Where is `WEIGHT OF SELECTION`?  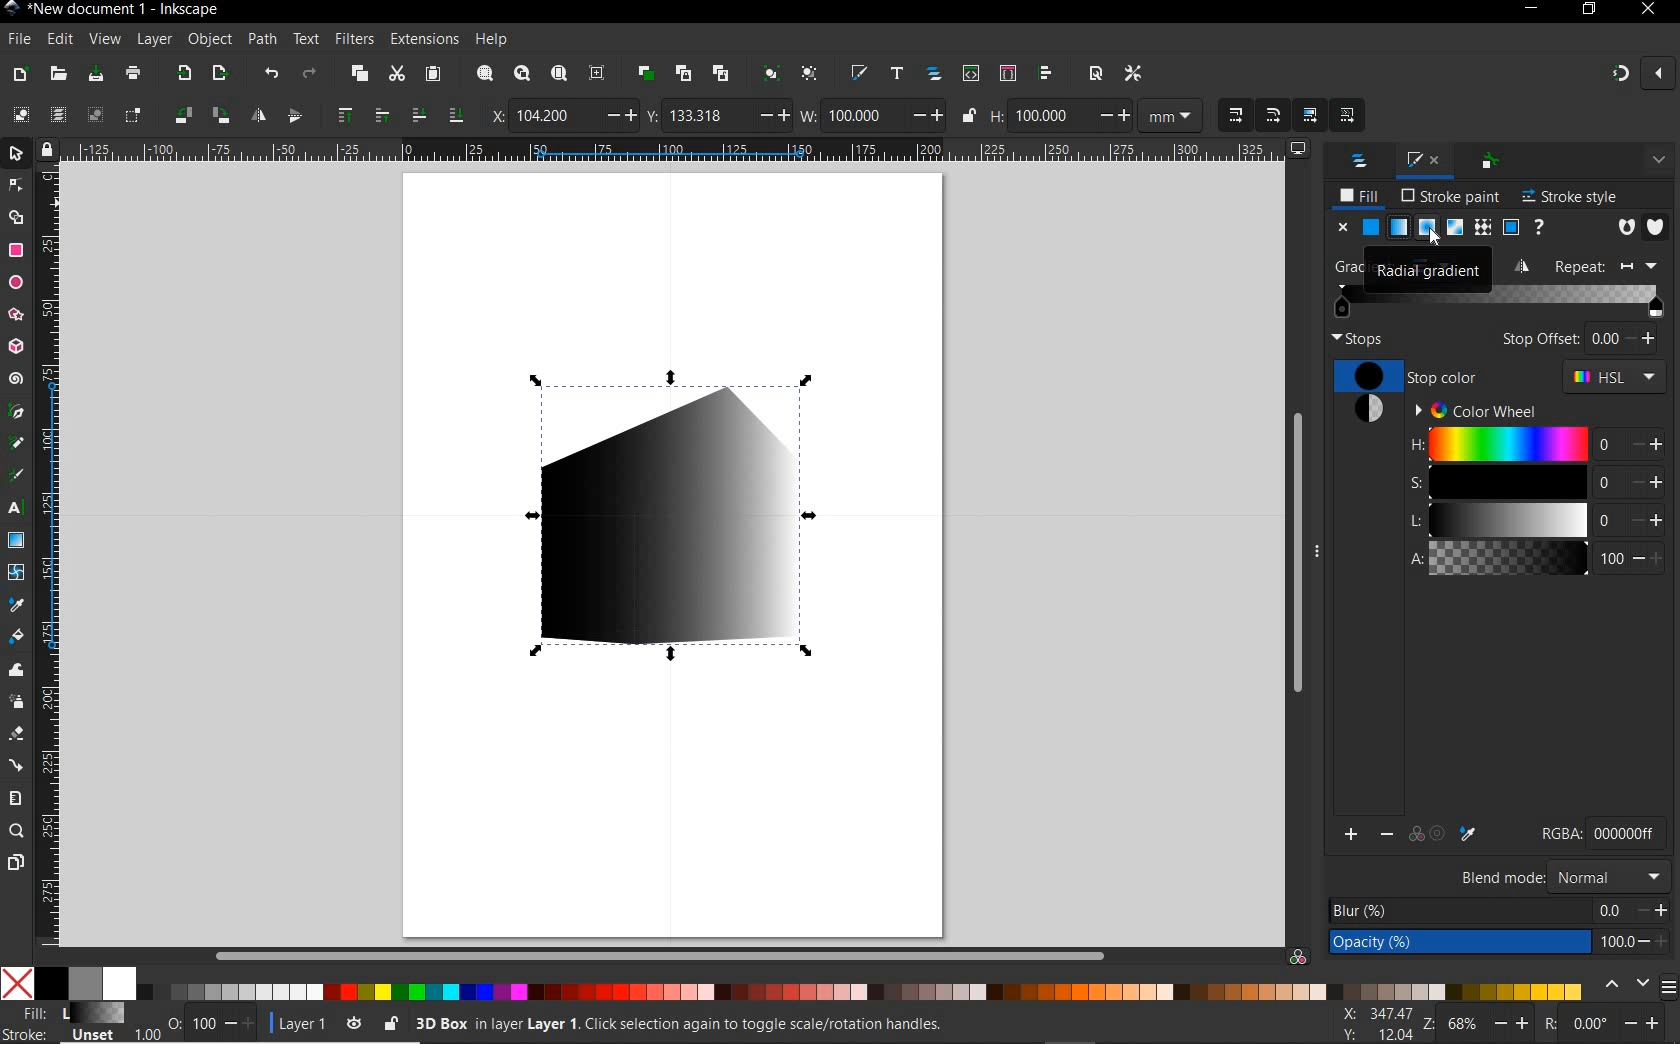 WEIGHT OF SELECTION is located at coordinates (807, 115).